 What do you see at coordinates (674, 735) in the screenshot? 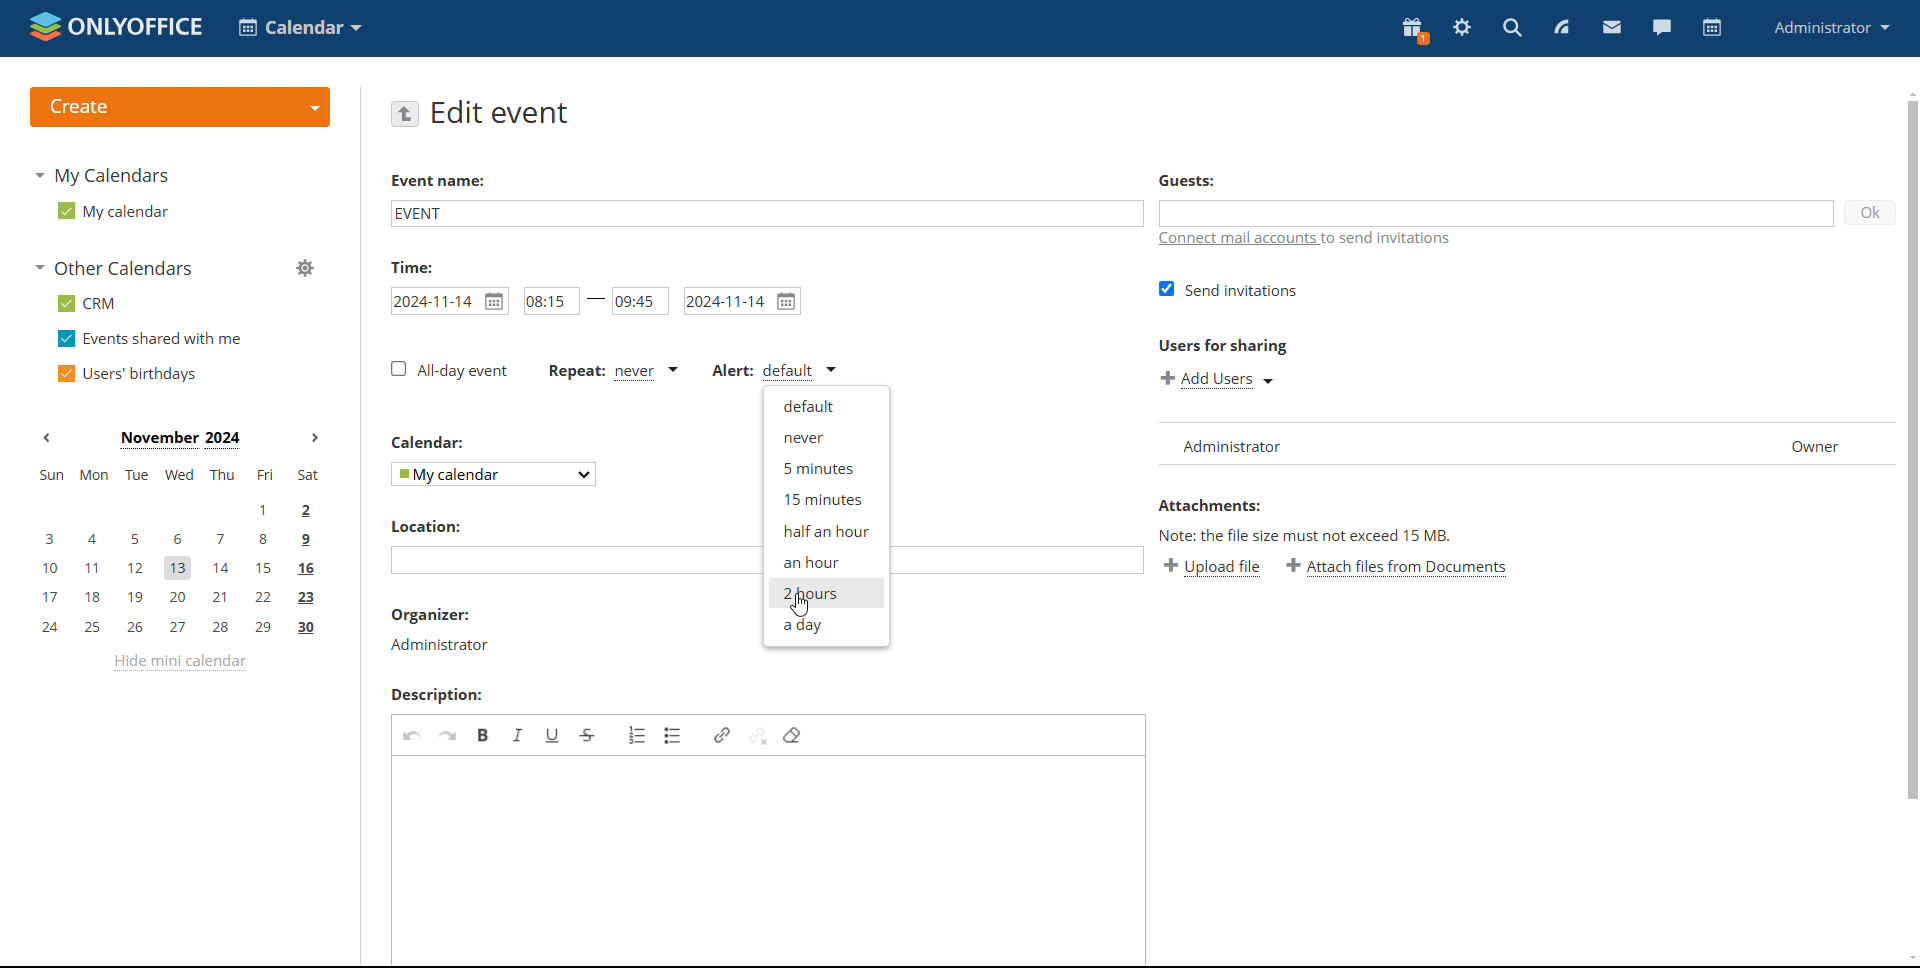
I see `insert/remove bulleted list` at bounding box center [674, 735].